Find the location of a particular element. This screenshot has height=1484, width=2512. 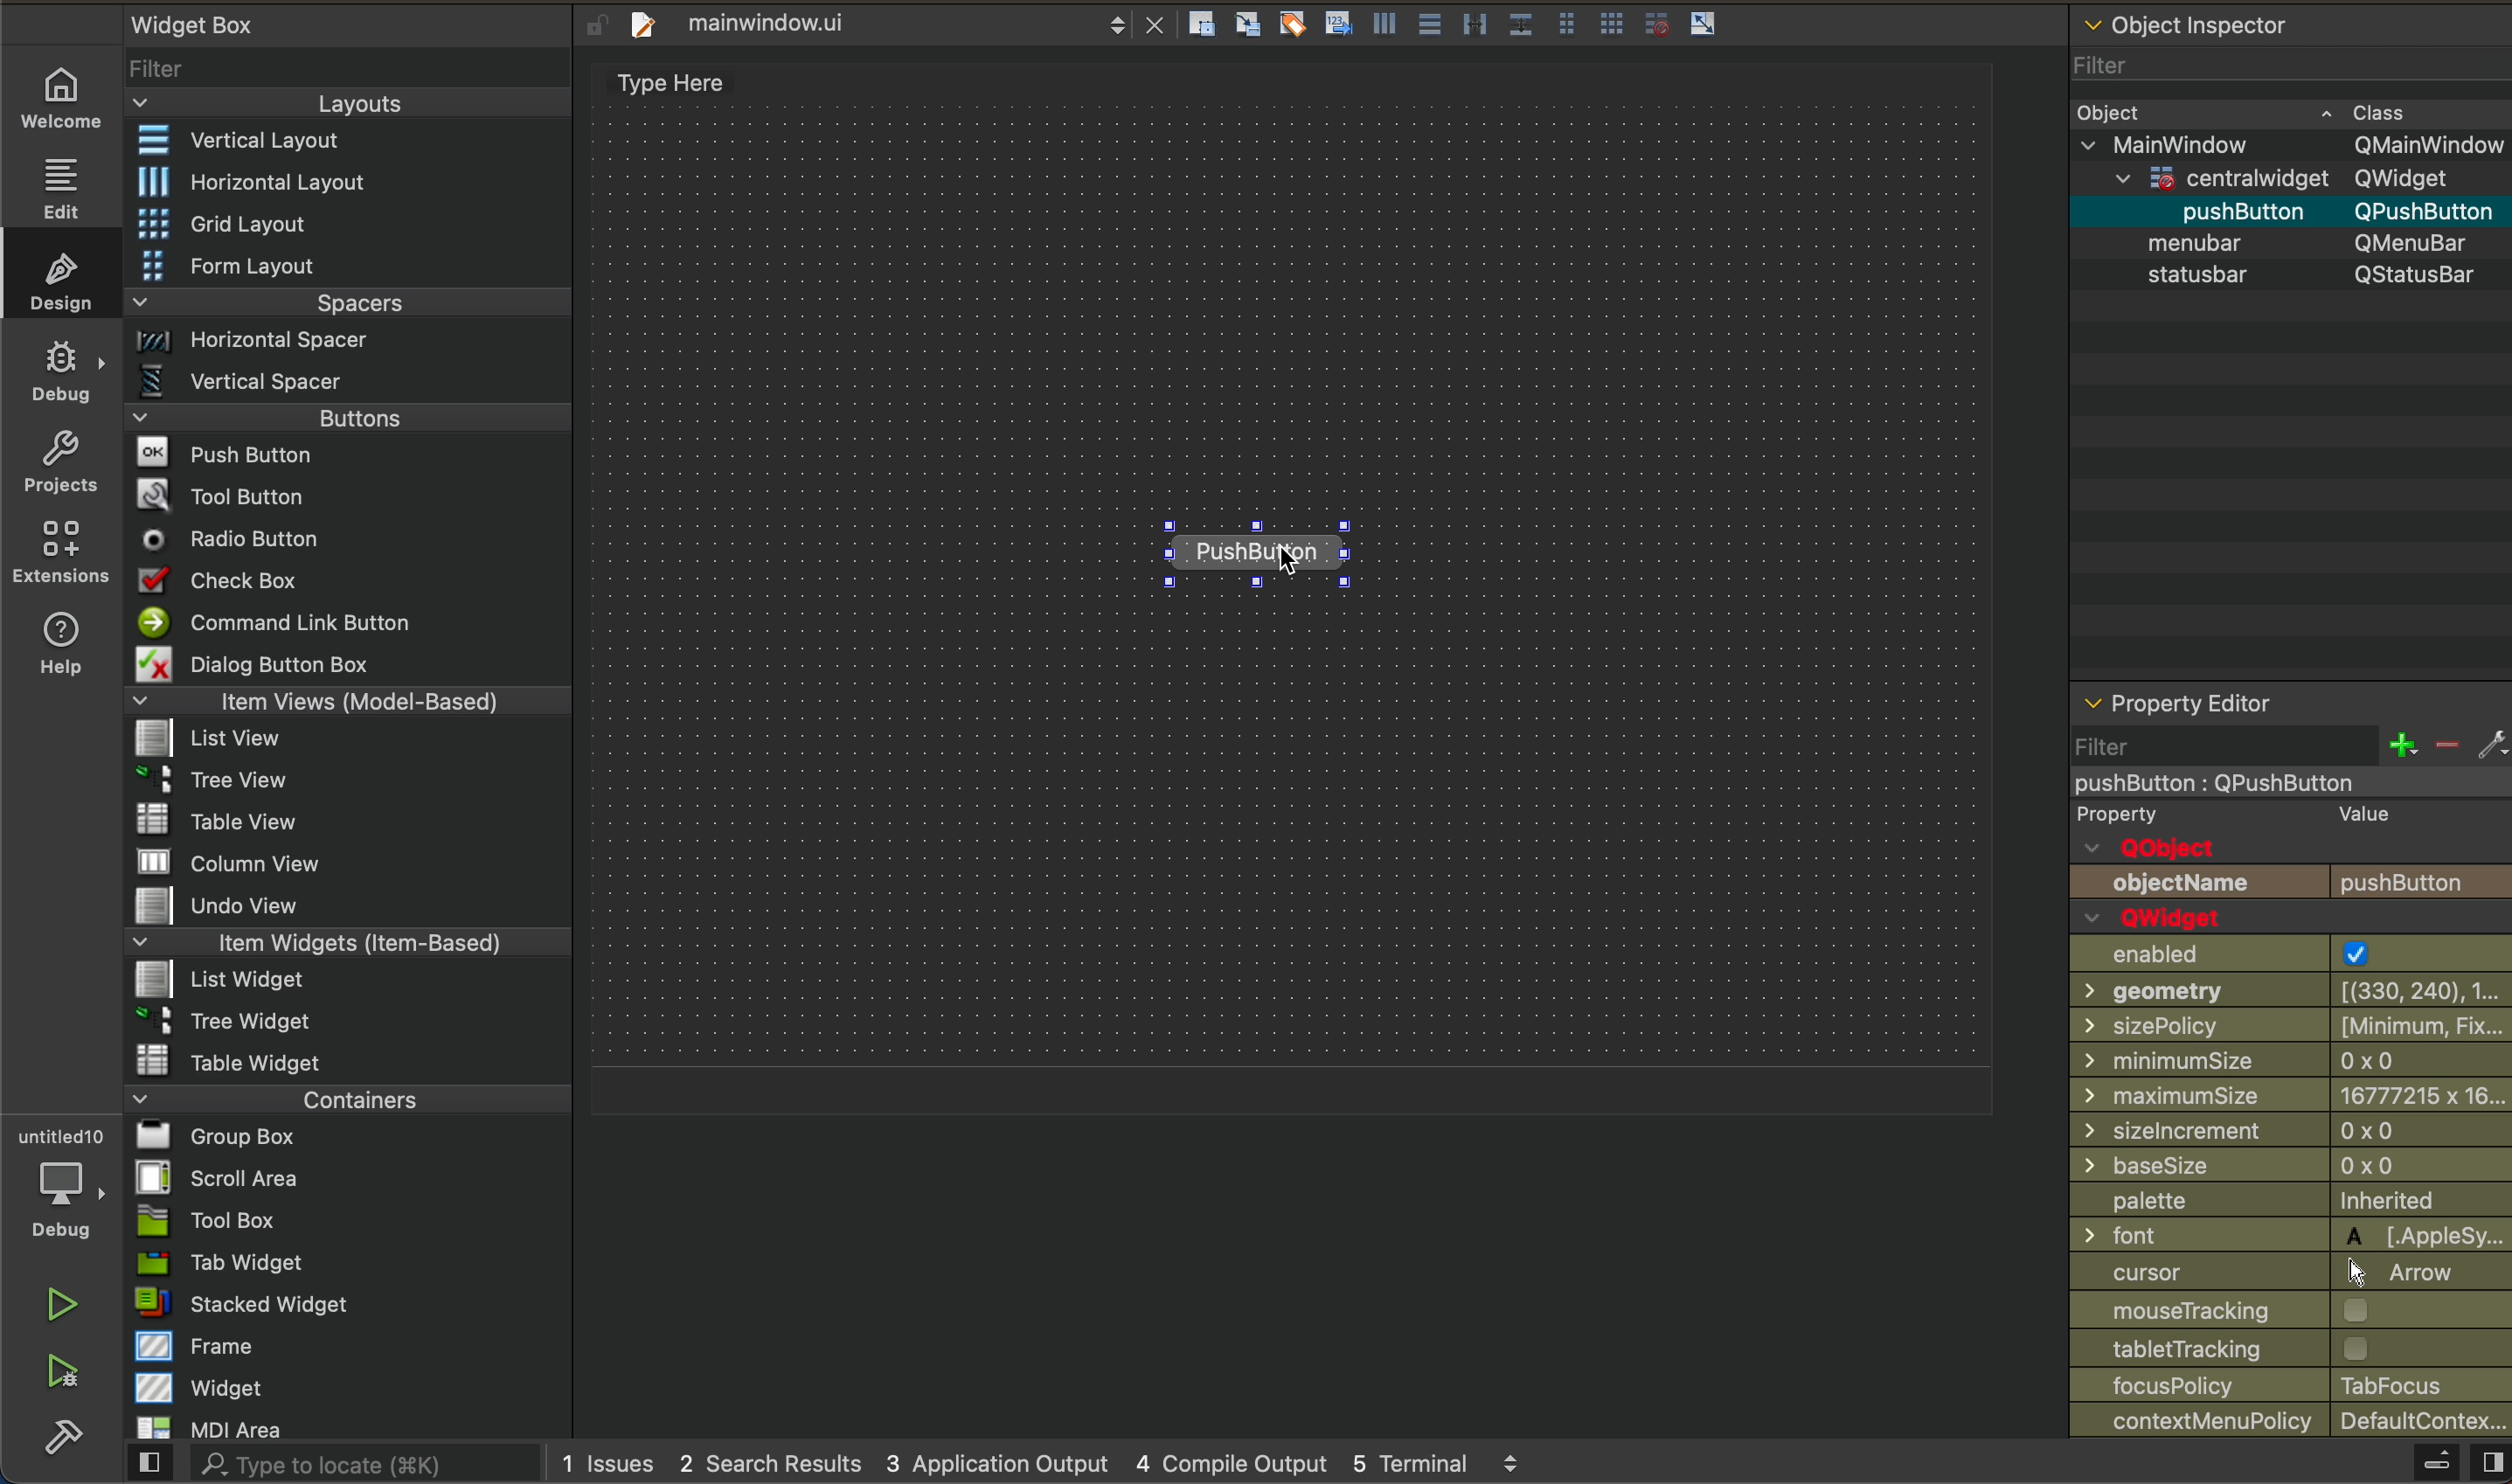

mouse is located at coordinates (2292, 1310).